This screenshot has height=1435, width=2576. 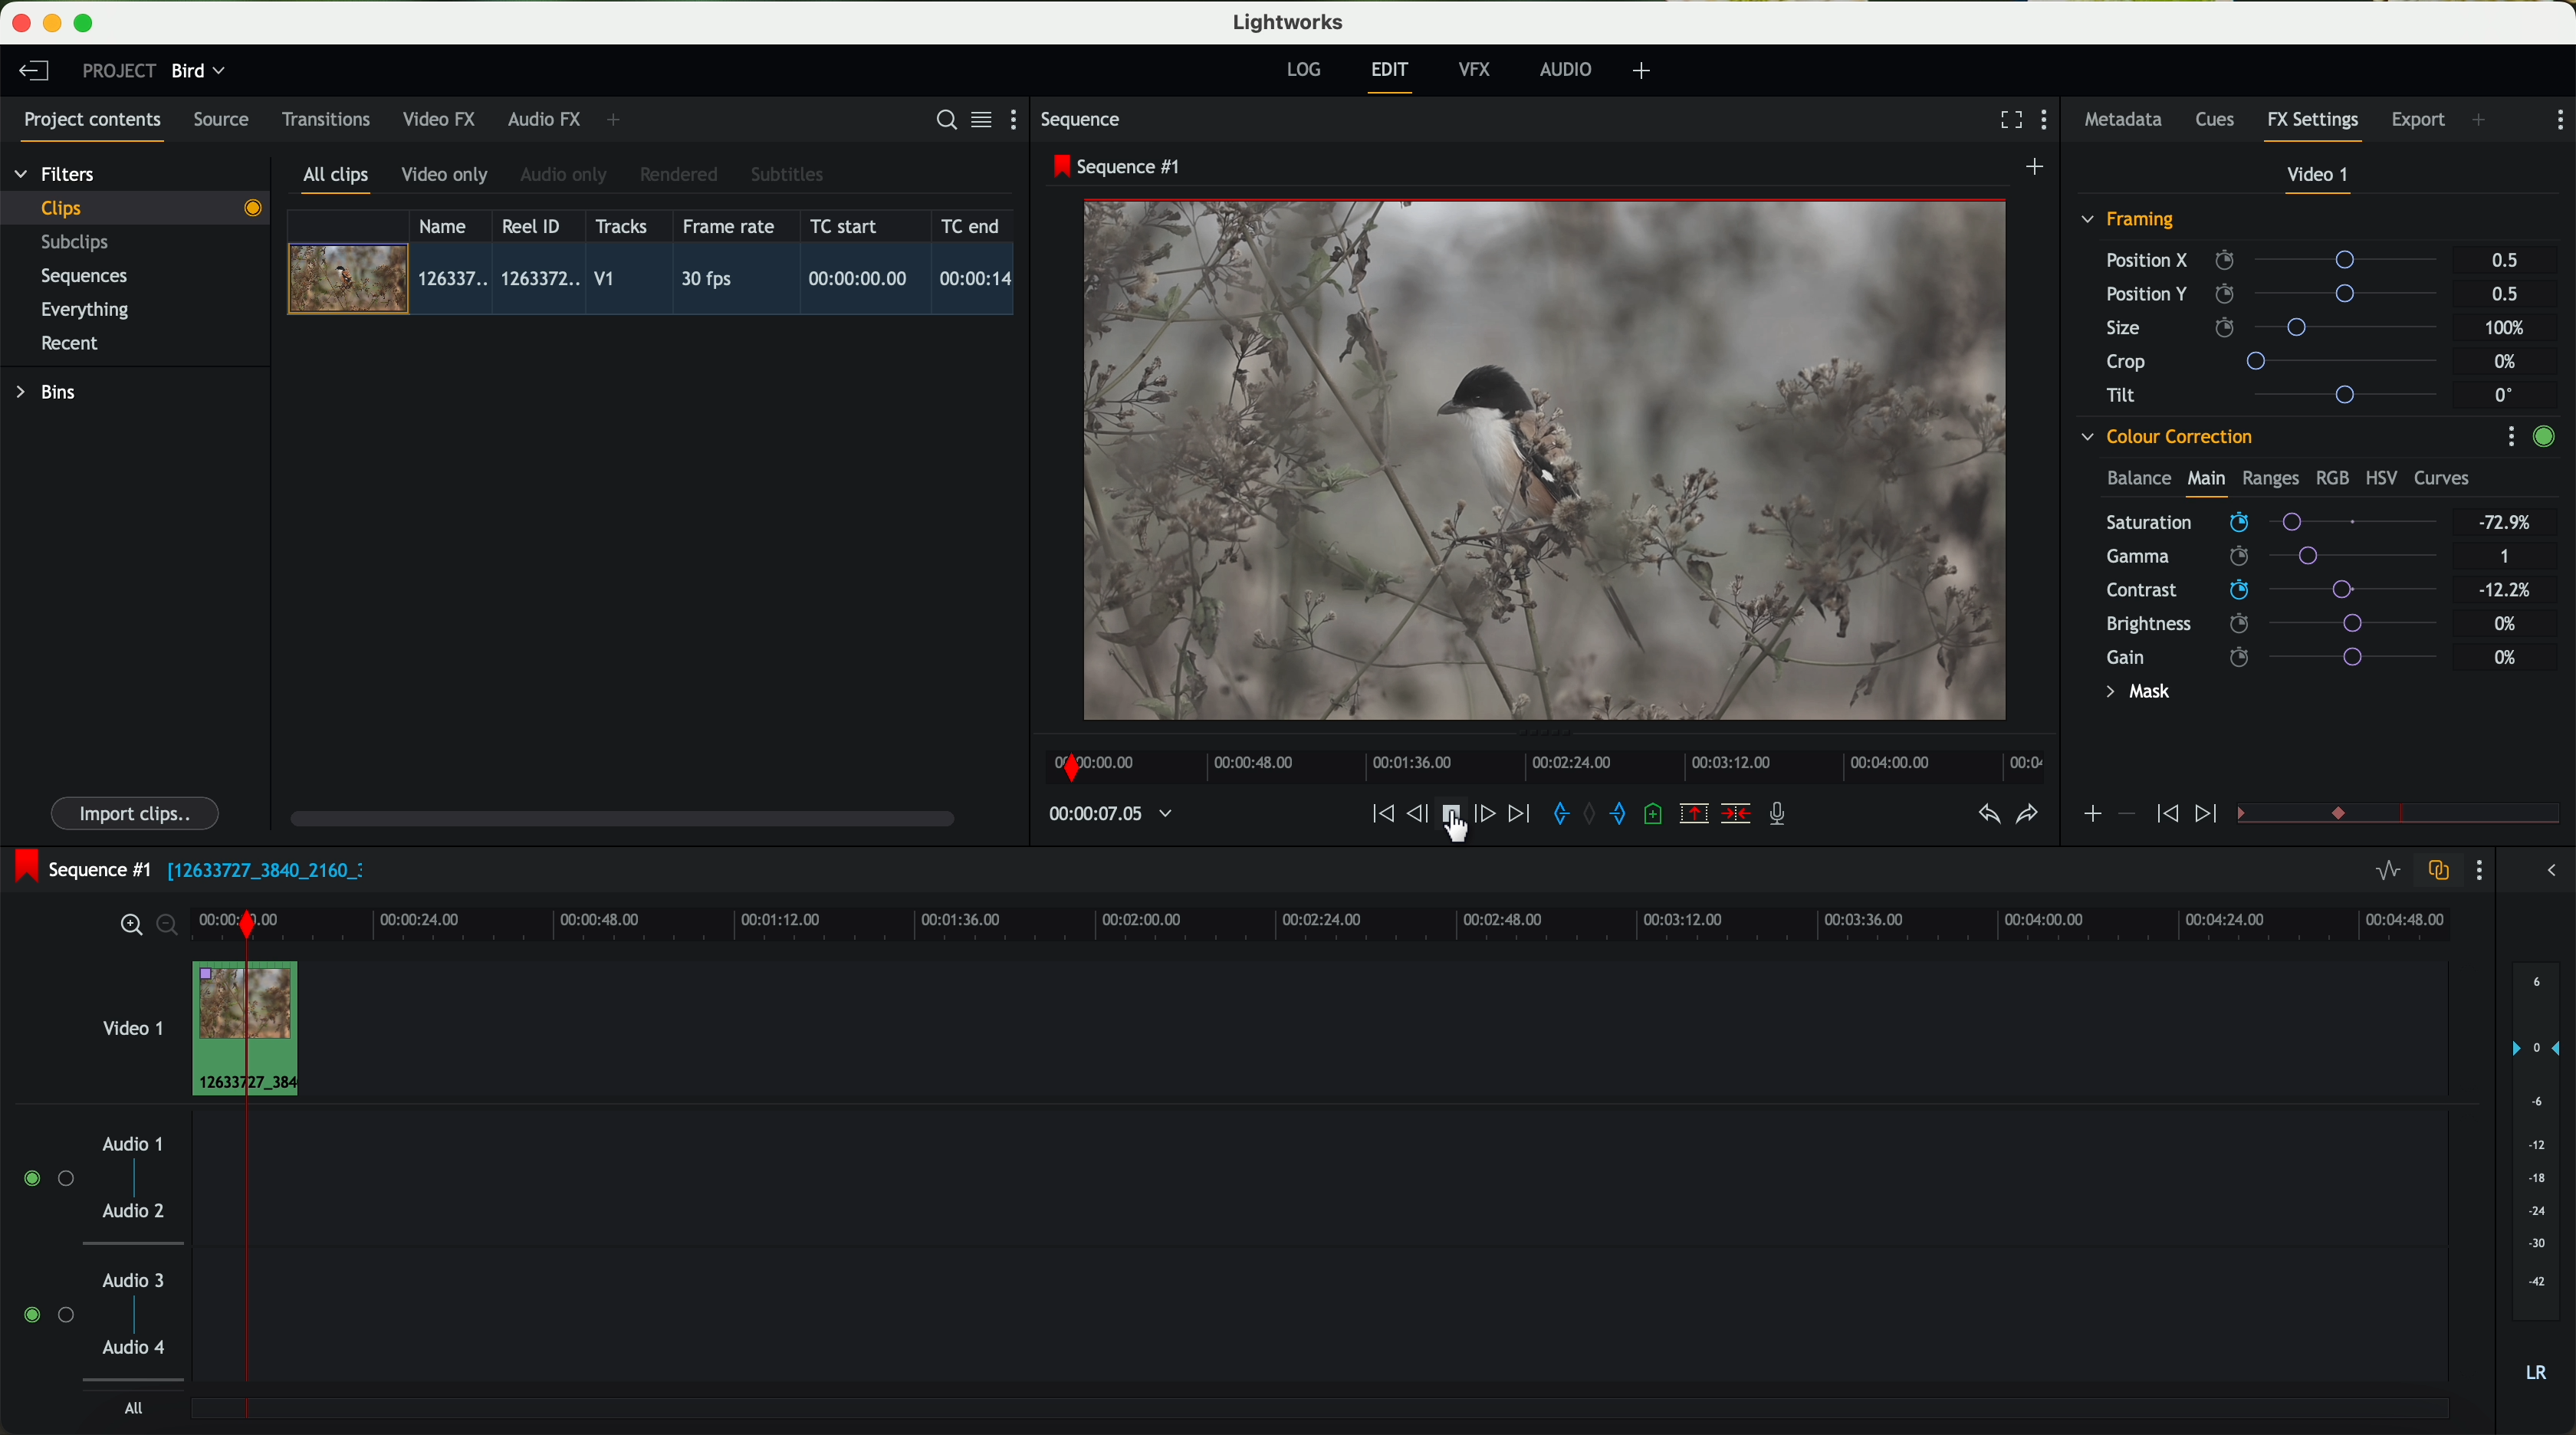 I want to click on sequence #1, so click(x=1119, y=166).